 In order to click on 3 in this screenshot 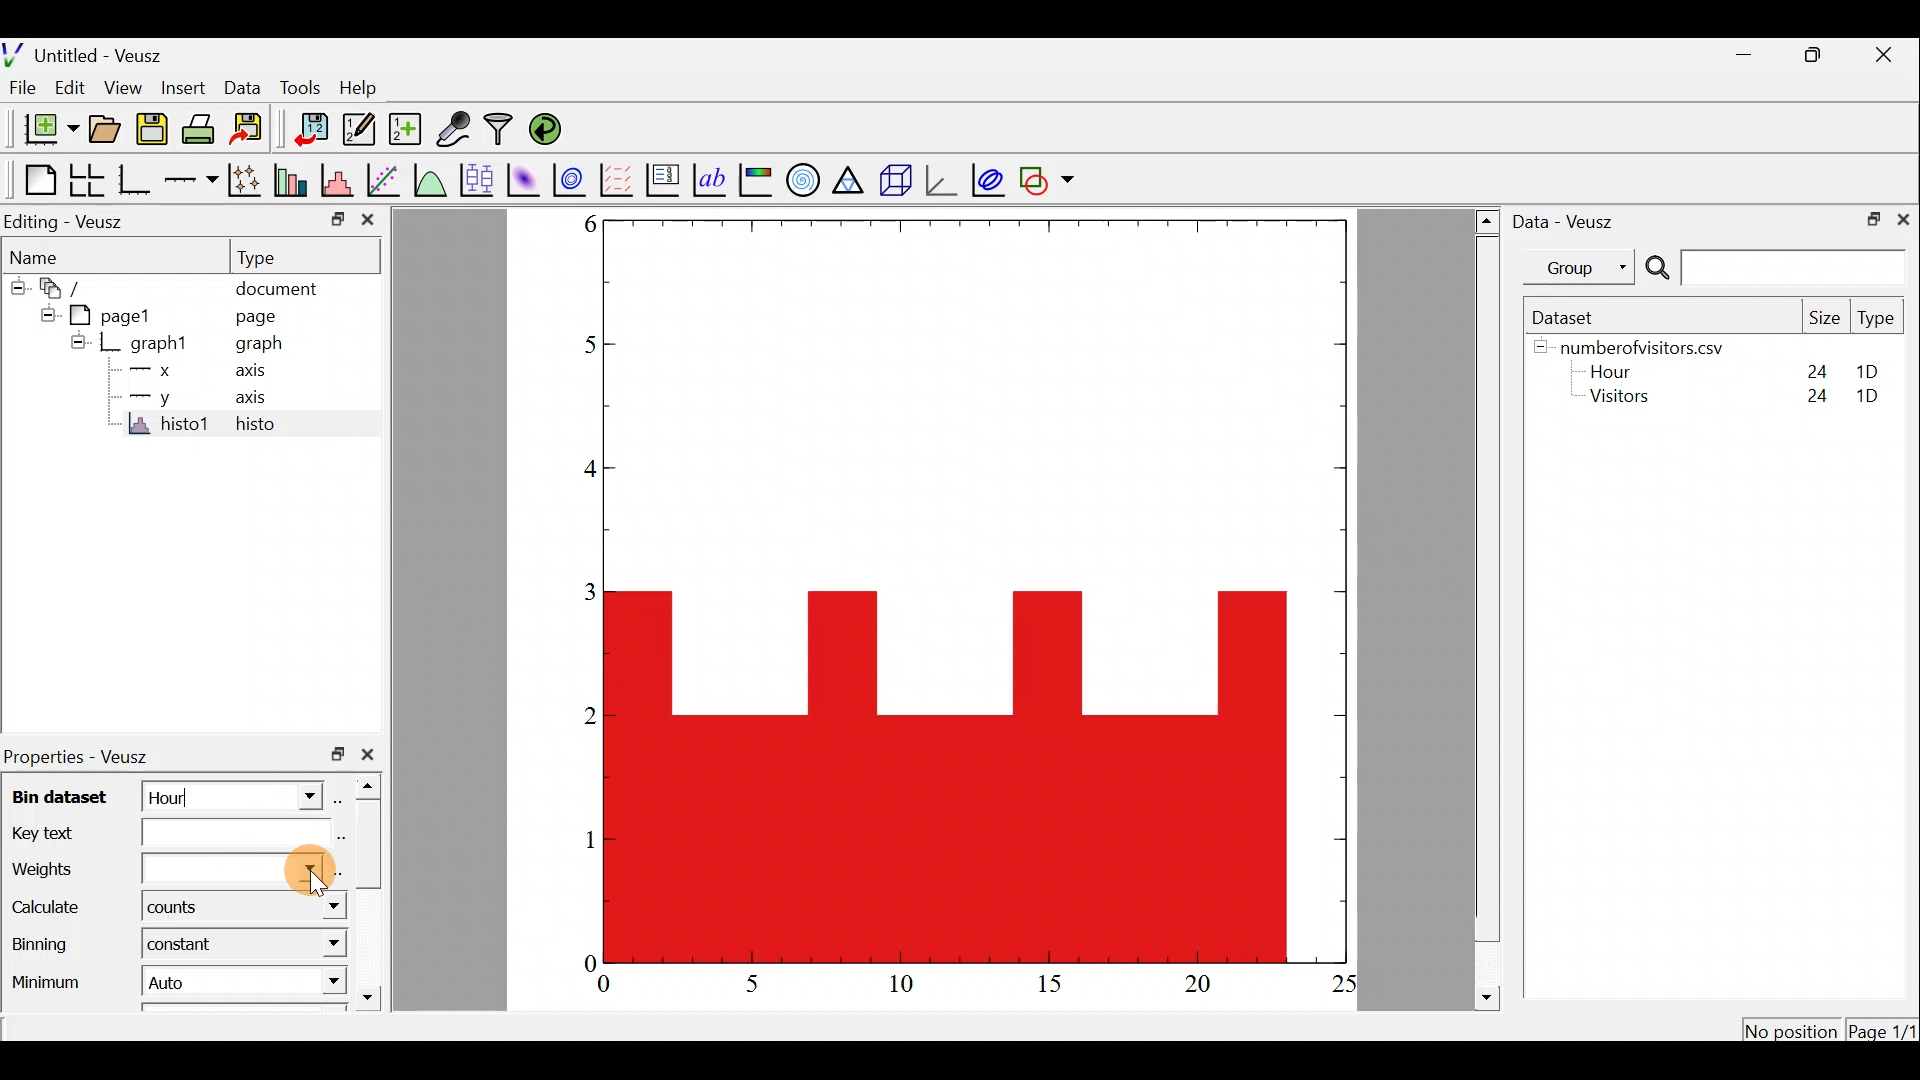, I will do `click(582, 589)`.